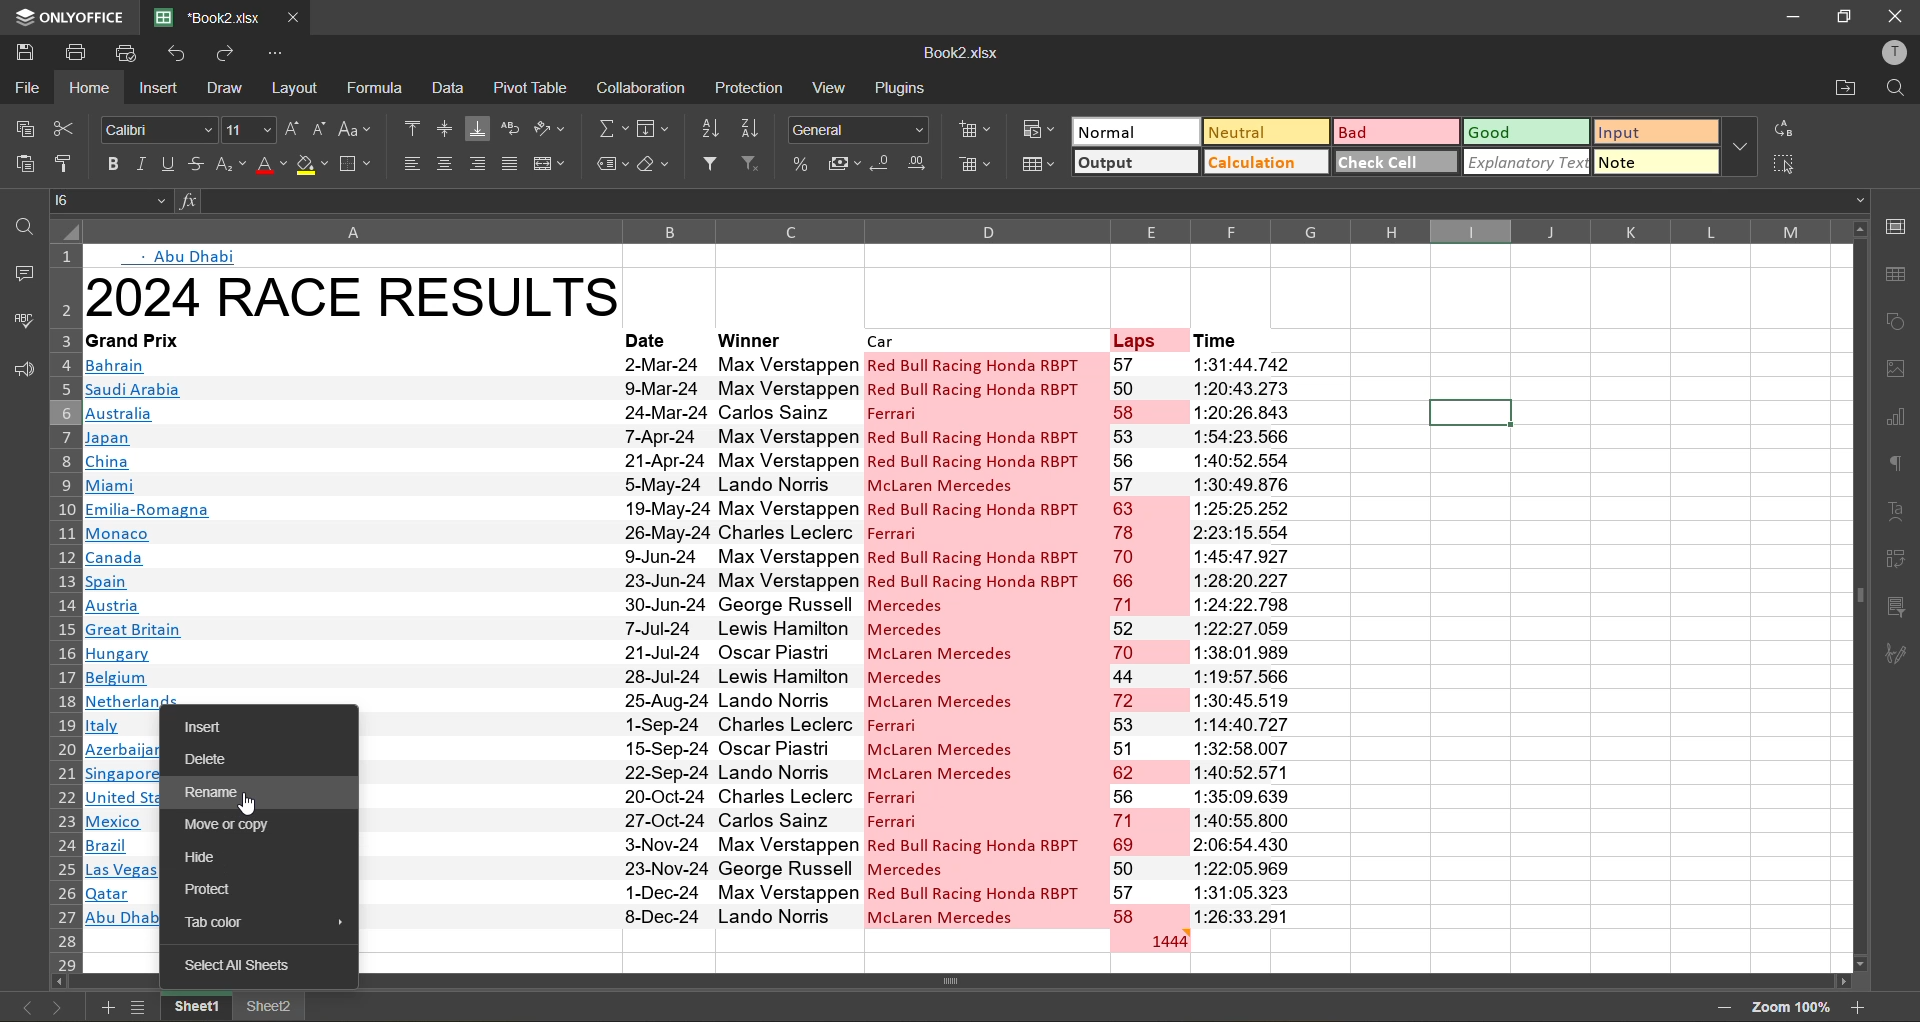 The image size is (1920, 1022). What do you see at coordinates (22, 49) in the screenshot?
I see `save` at bounding box center [22, 49].